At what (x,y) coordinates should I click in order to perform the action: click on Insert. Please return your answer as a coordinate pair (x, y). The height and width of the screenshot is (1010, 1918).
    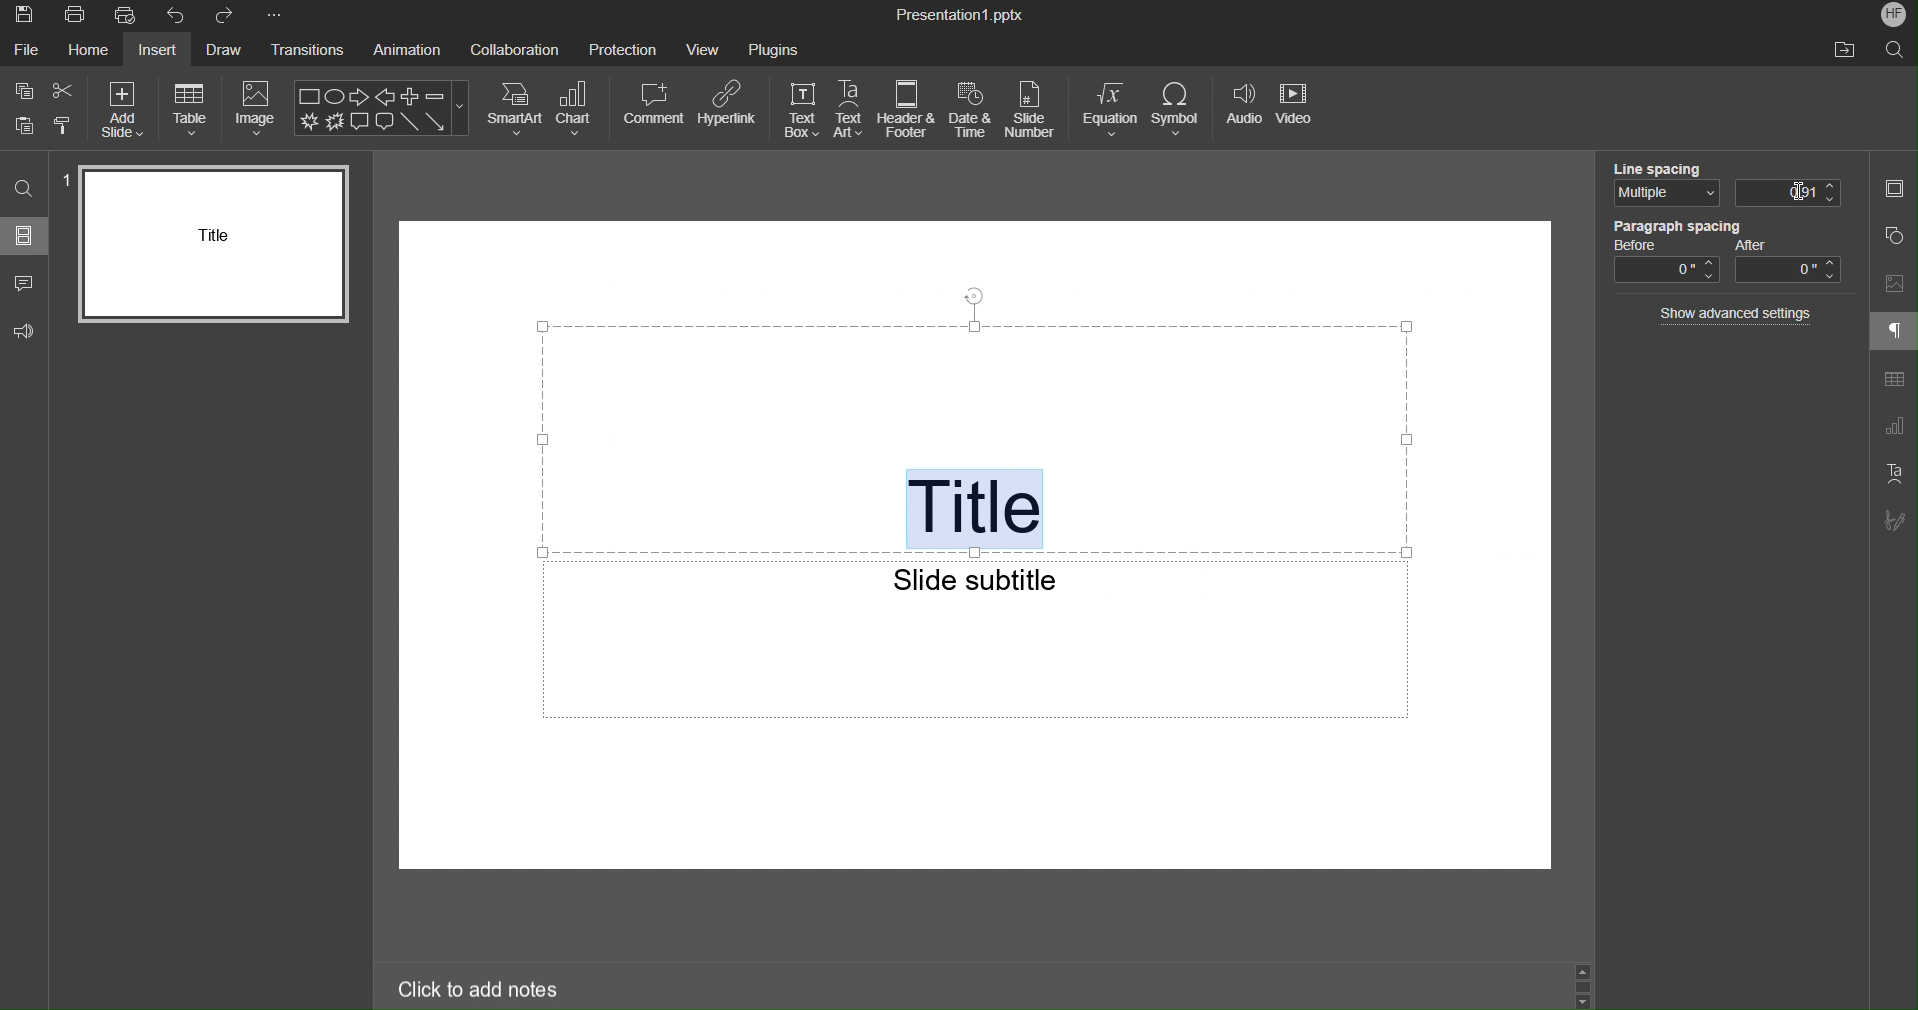
    Looking at the image, I should click on (155, 51).